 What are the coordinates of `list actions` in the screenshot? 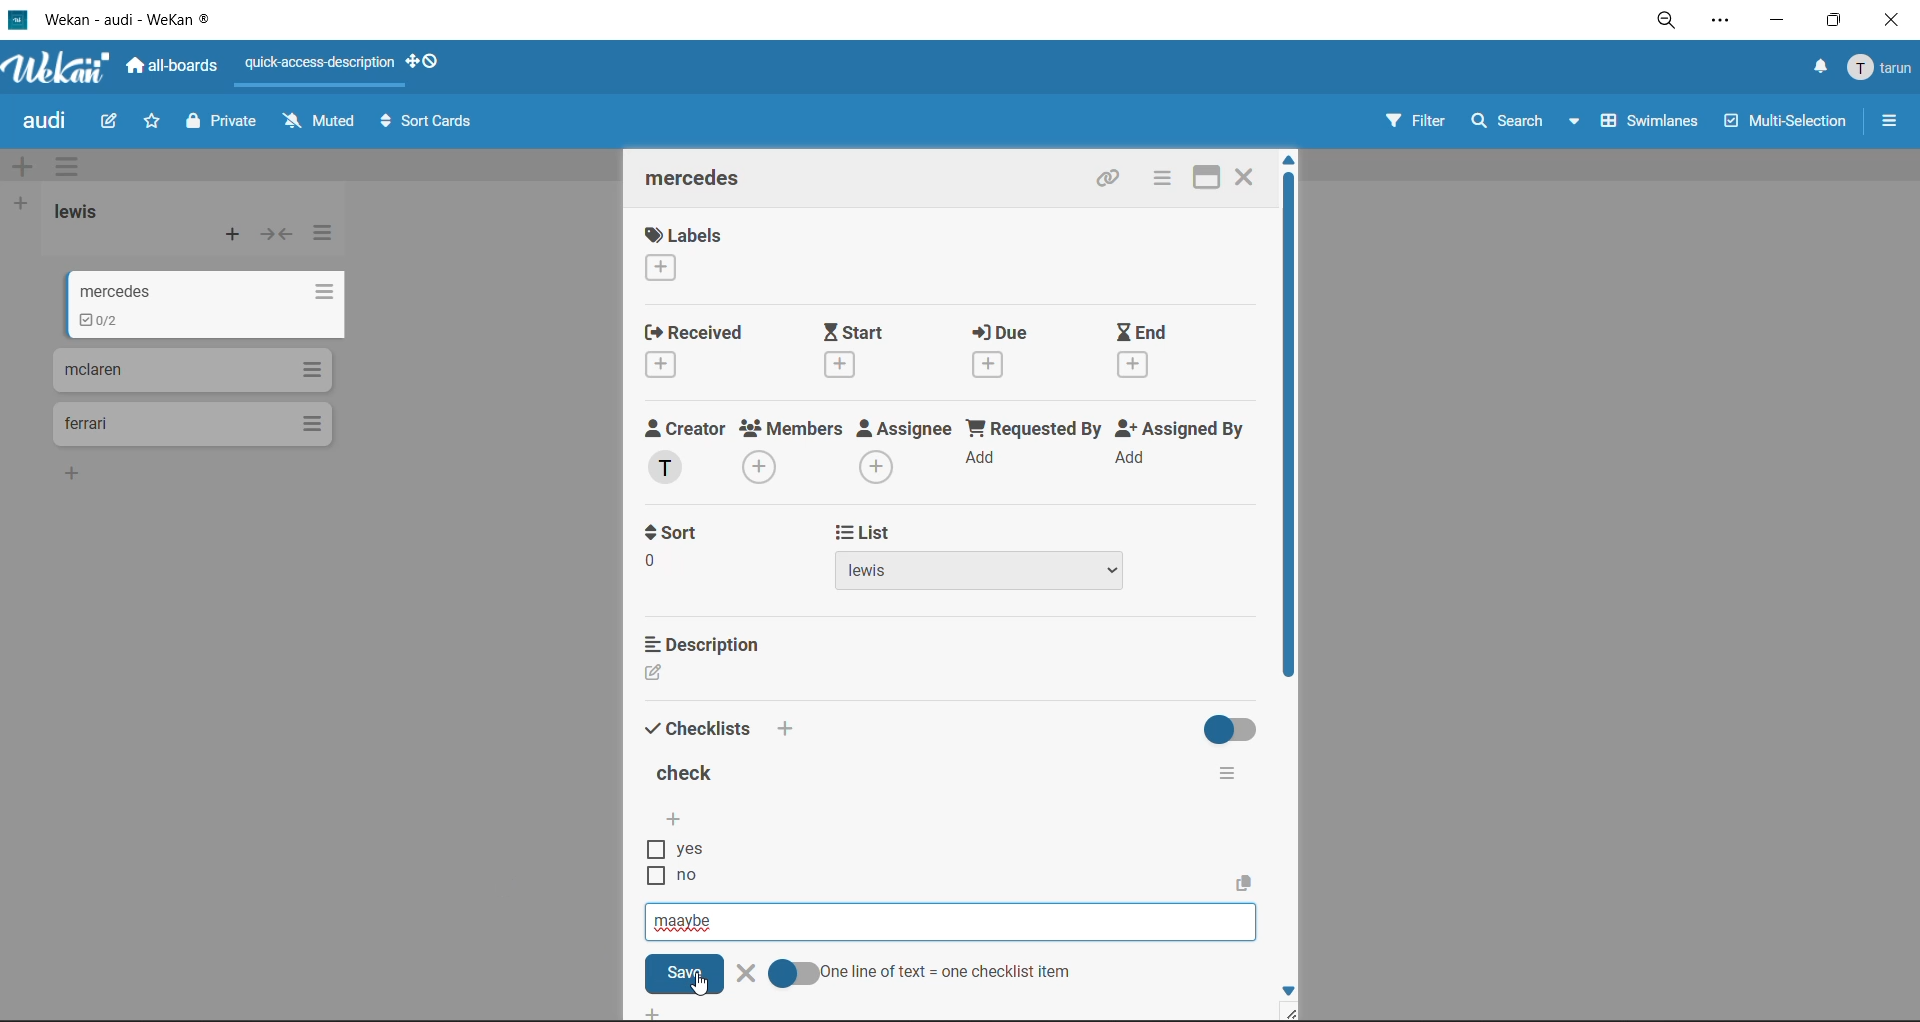 It's located at (309, 368).